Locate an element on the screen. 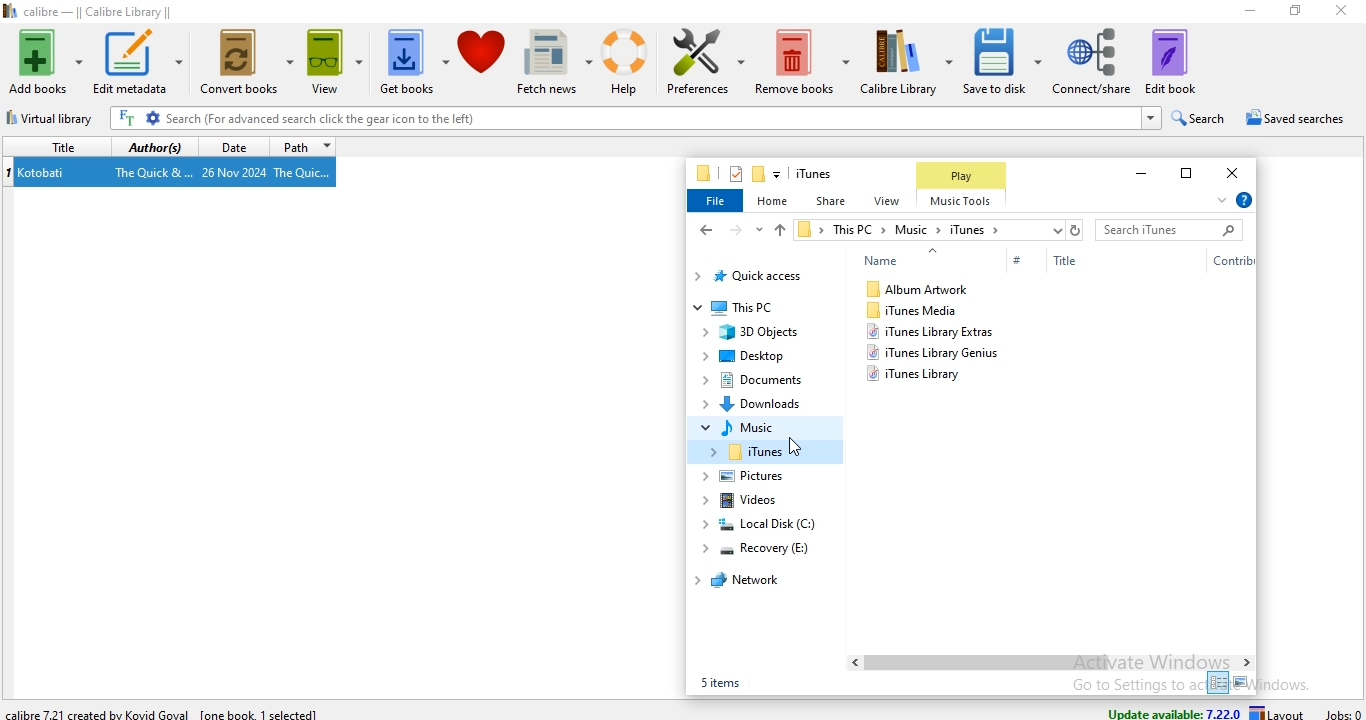 The image size is (1366, 720). Up arrow is located at coordinates (936, 251).